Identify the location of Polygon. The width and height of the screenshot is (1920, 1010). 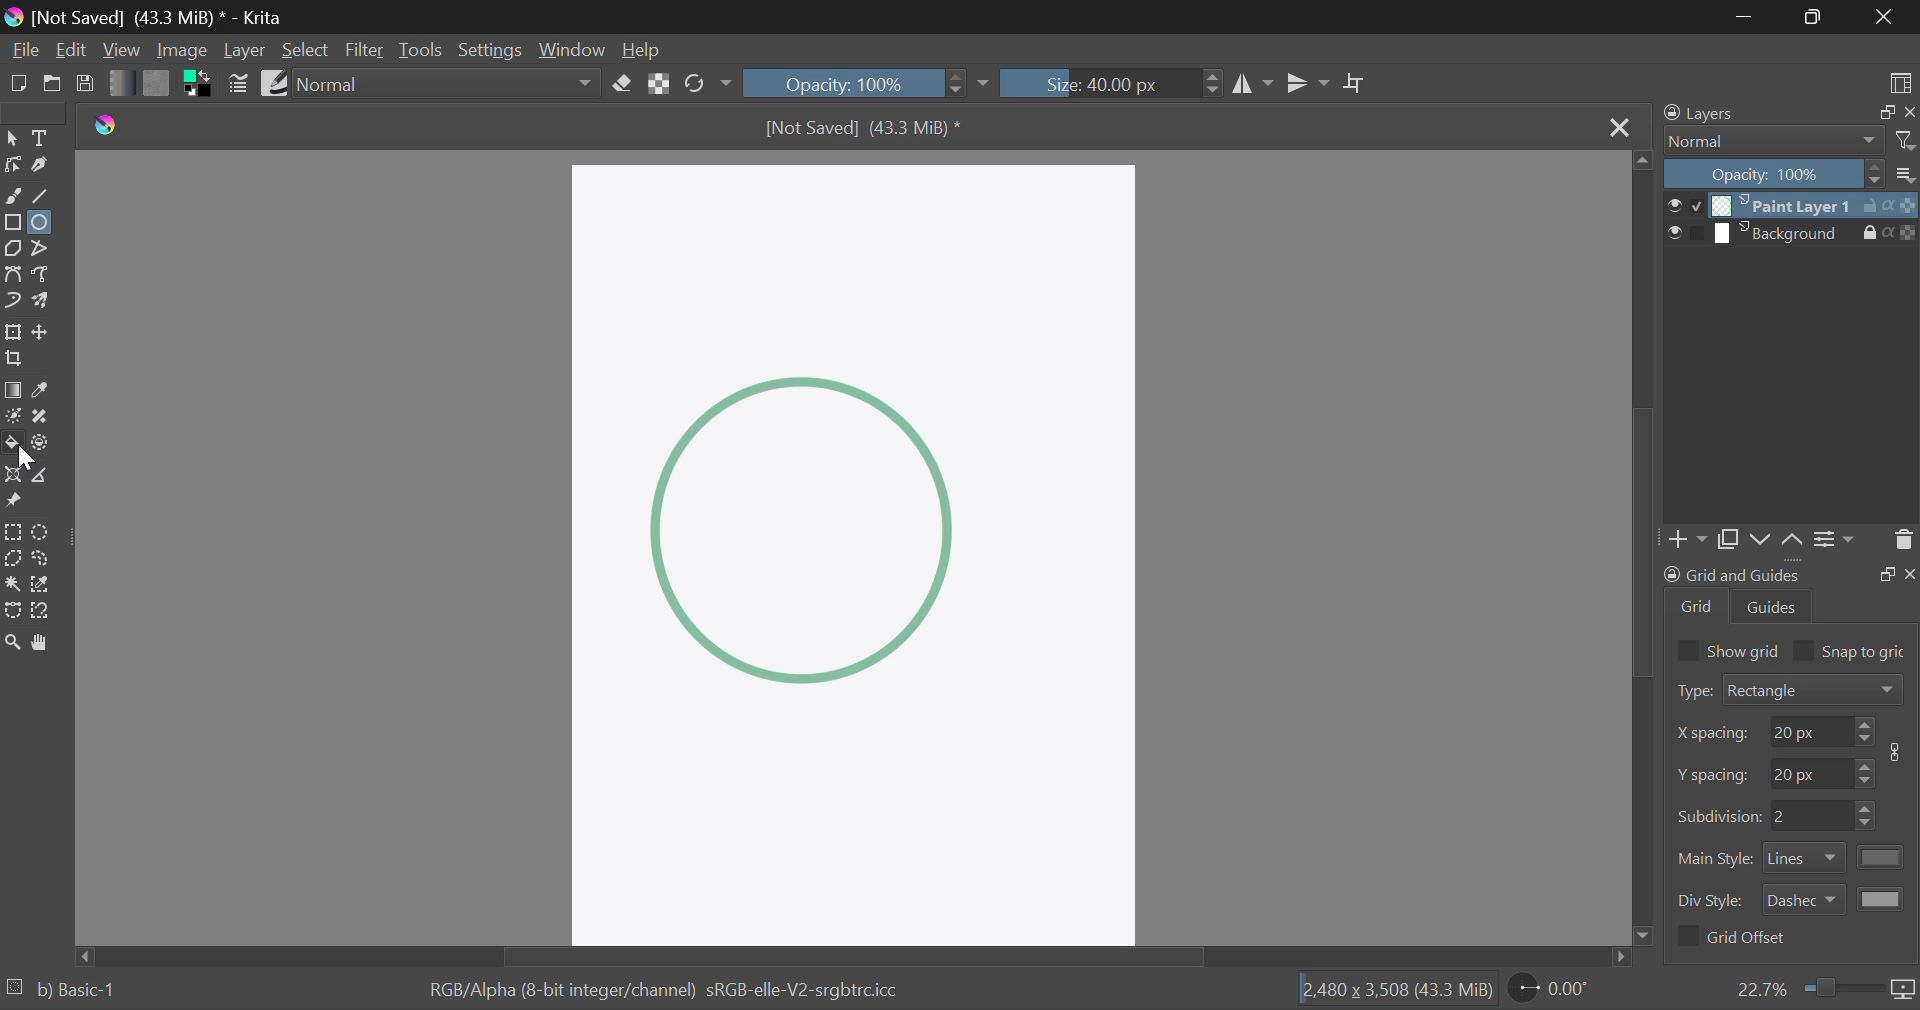
(12, 247).